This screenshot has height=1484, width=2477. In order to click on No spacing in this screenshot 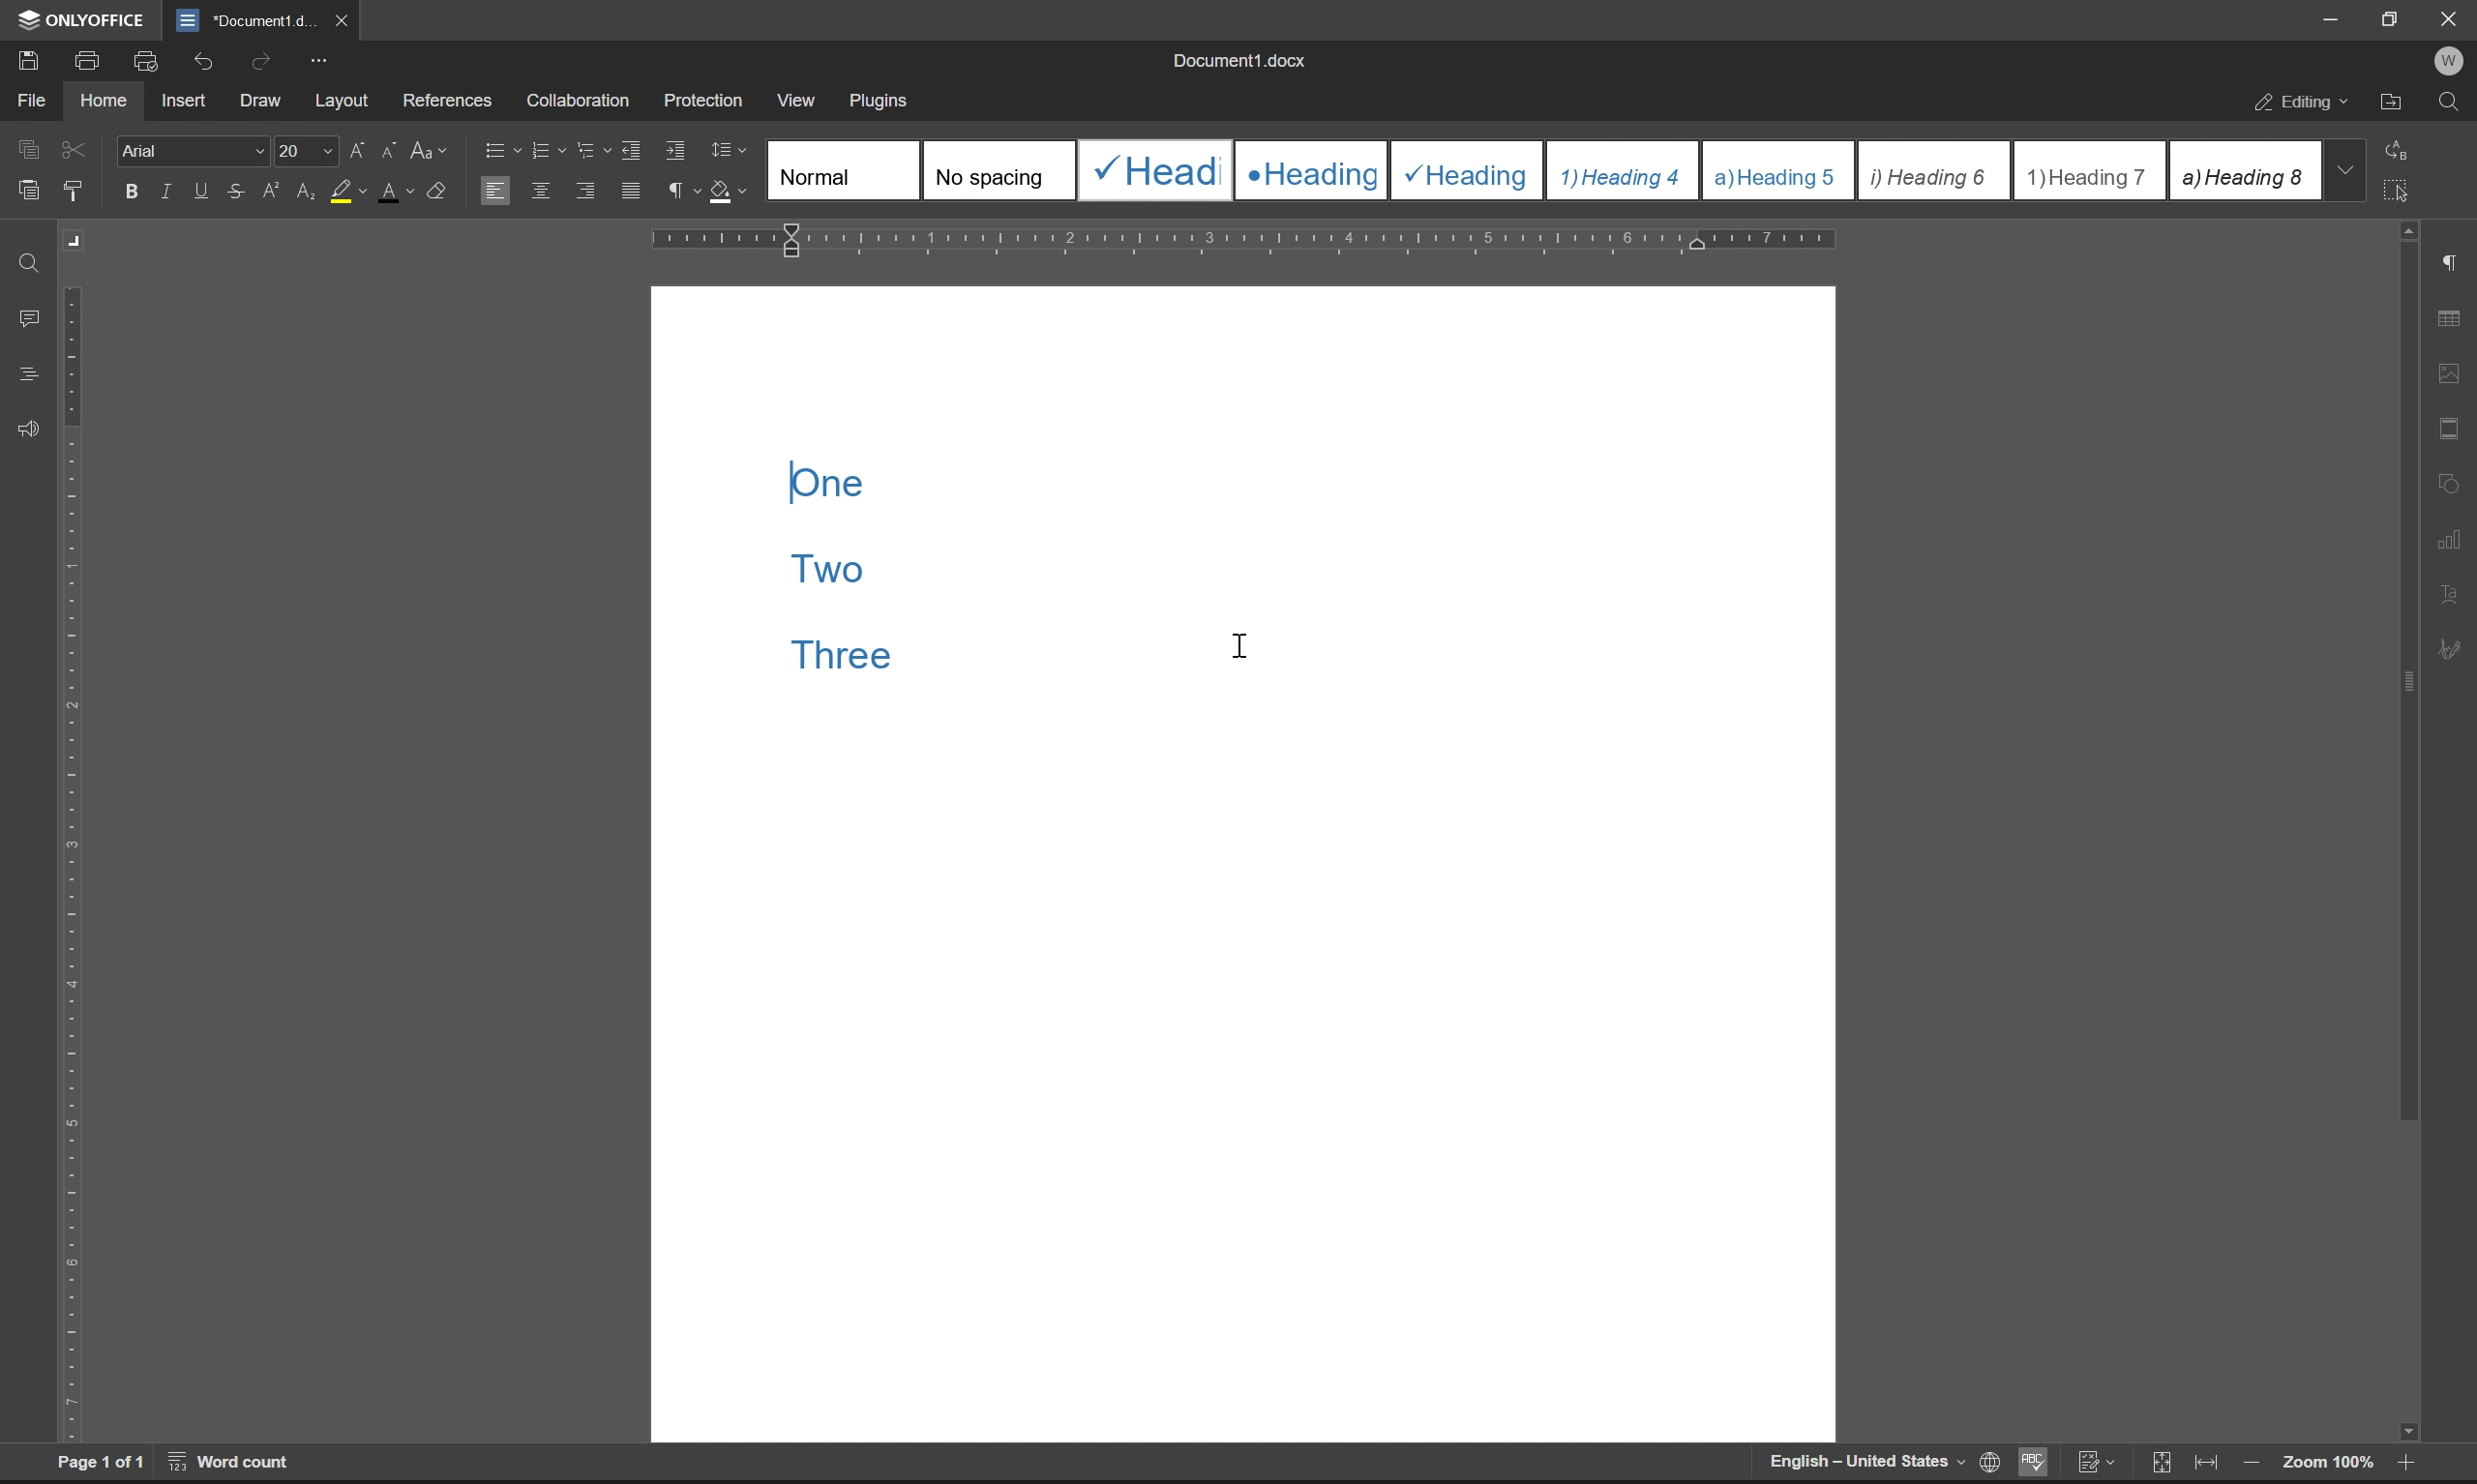, I will do `click(997, 170)`.